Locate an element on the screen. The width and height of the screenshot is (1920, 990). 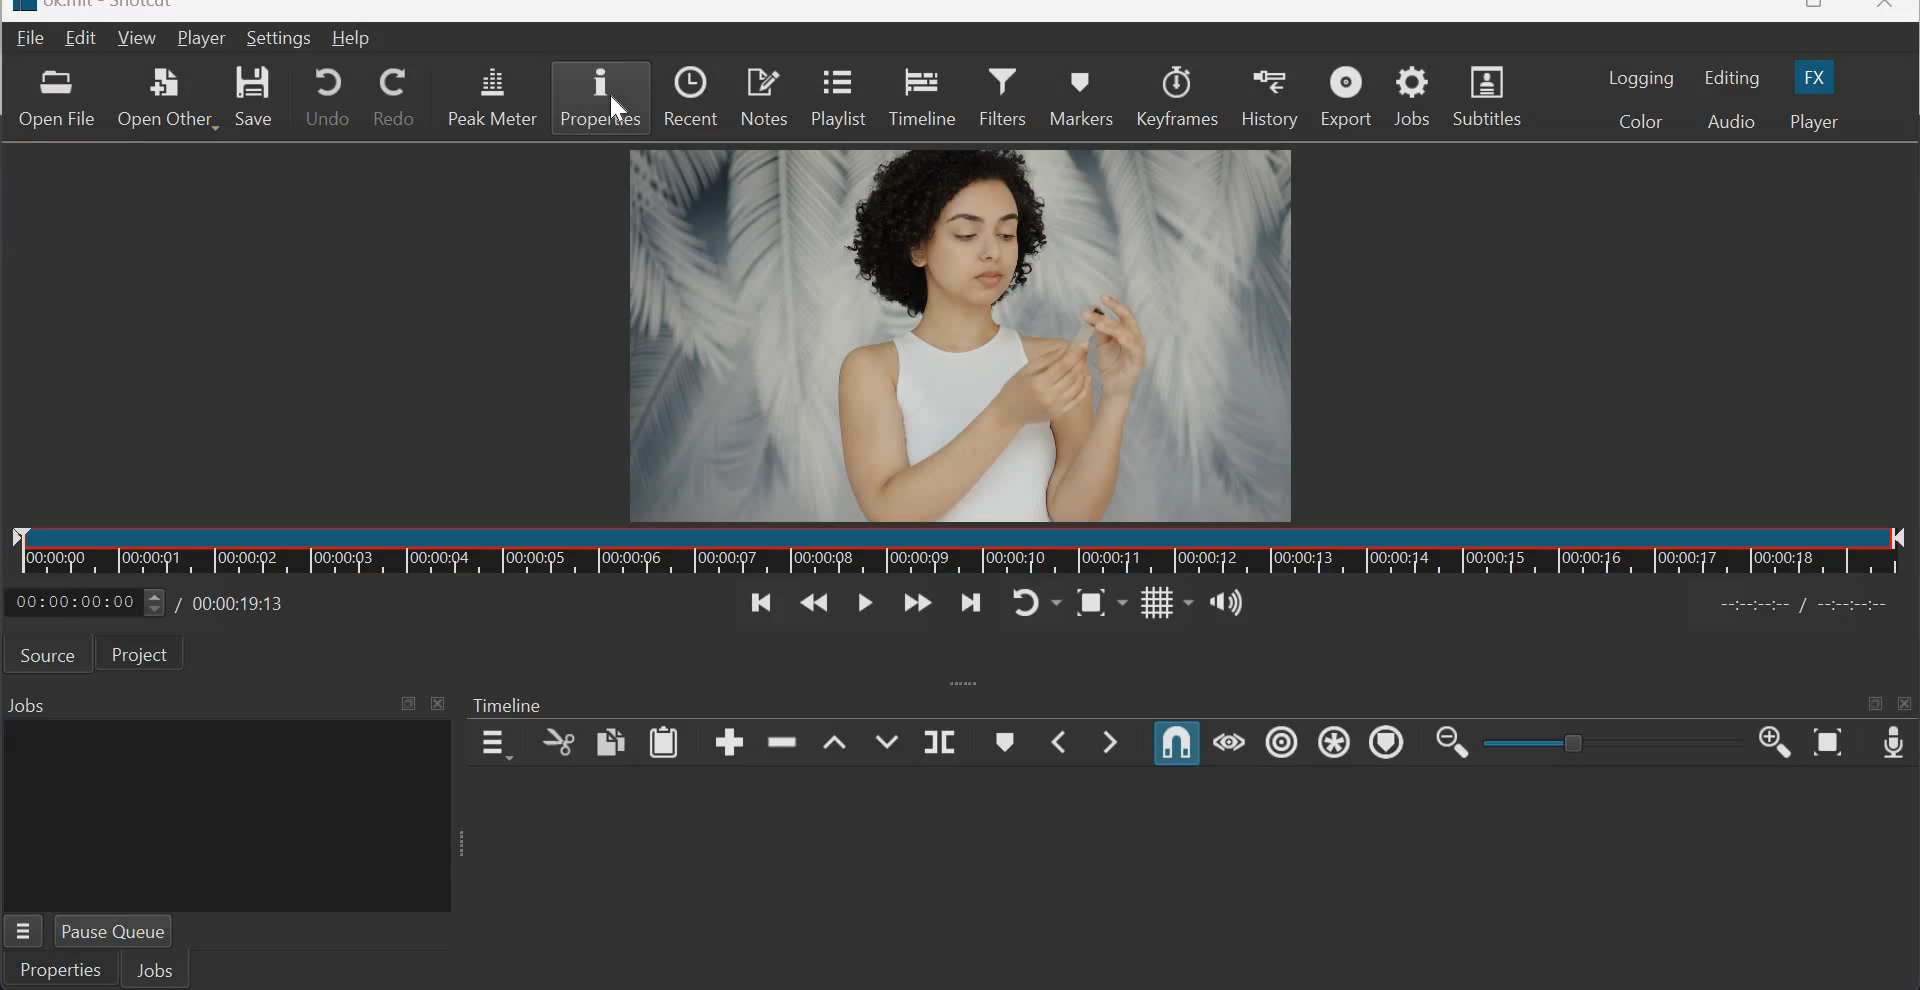
Timeline is located at coordinates (509, 706).